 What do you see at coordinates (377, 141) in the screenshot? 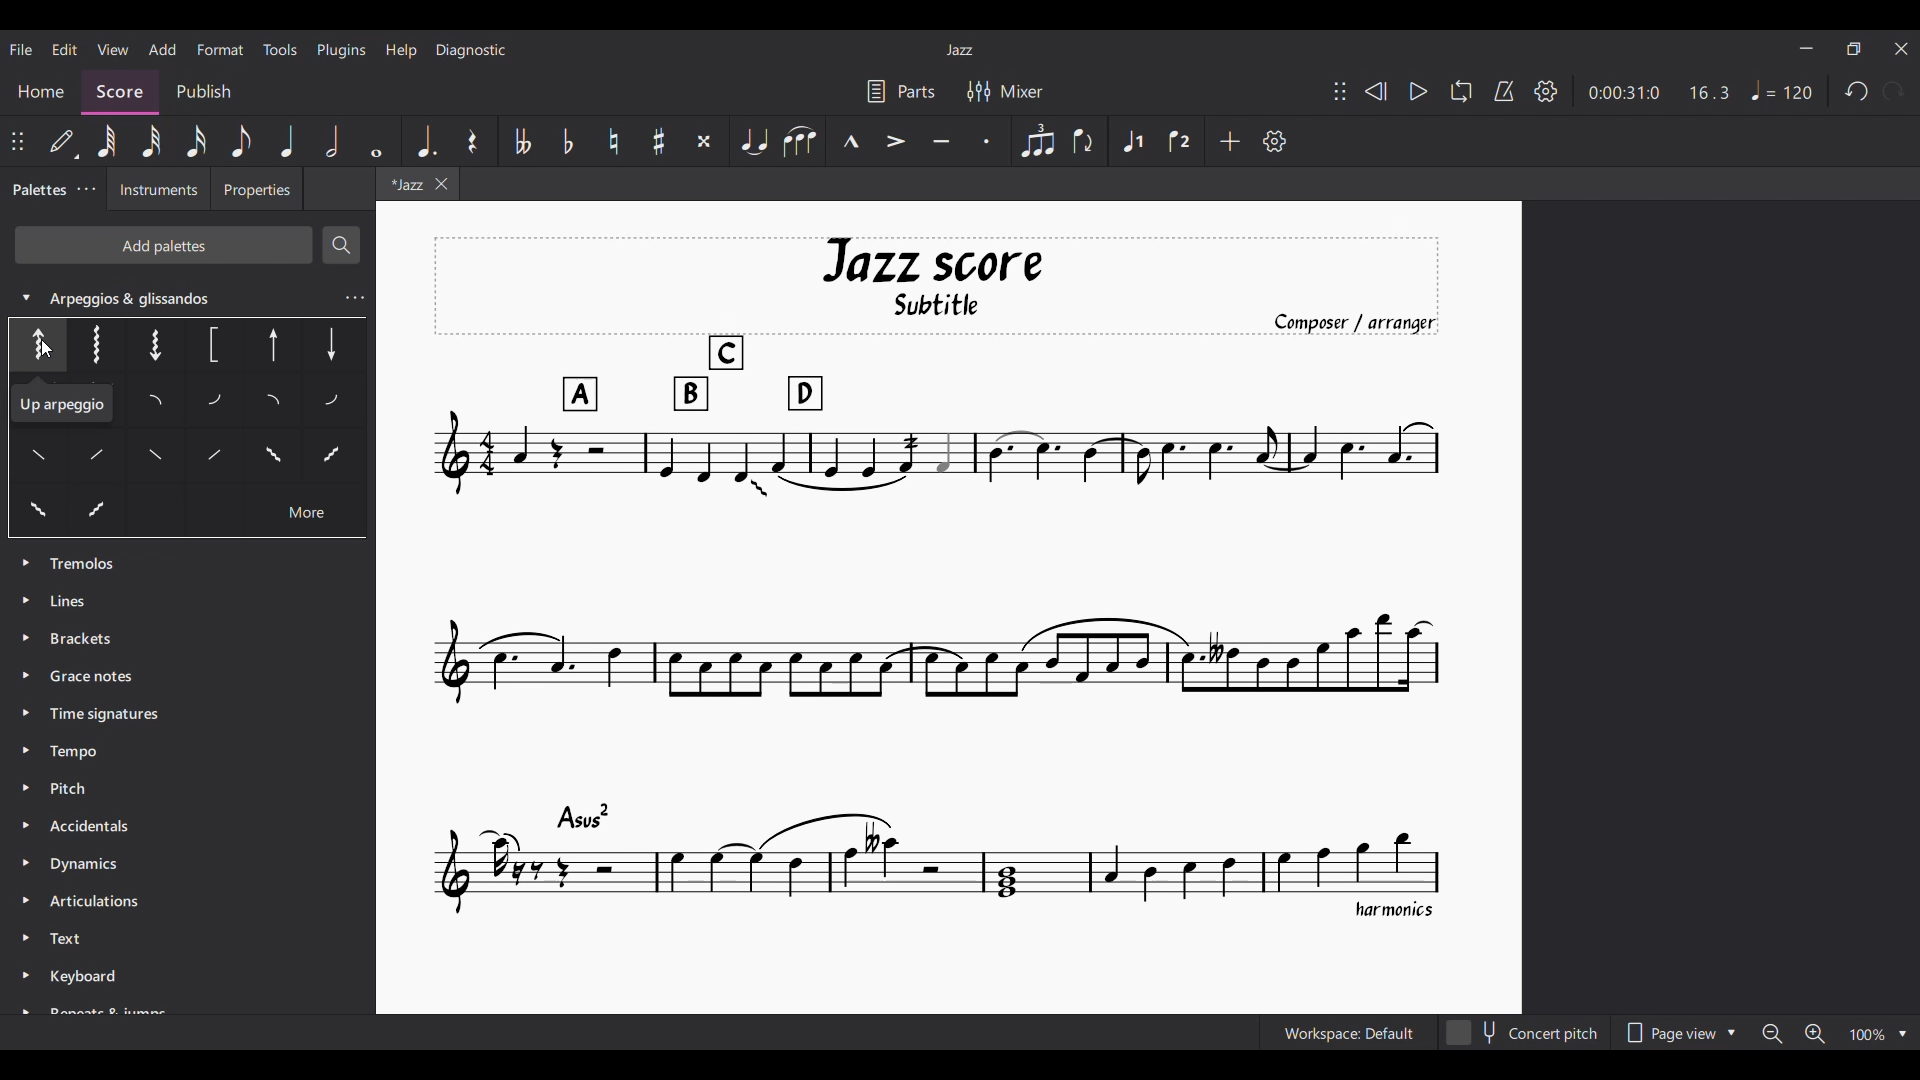
I see `Whole note` at bounding box center [377, 141].